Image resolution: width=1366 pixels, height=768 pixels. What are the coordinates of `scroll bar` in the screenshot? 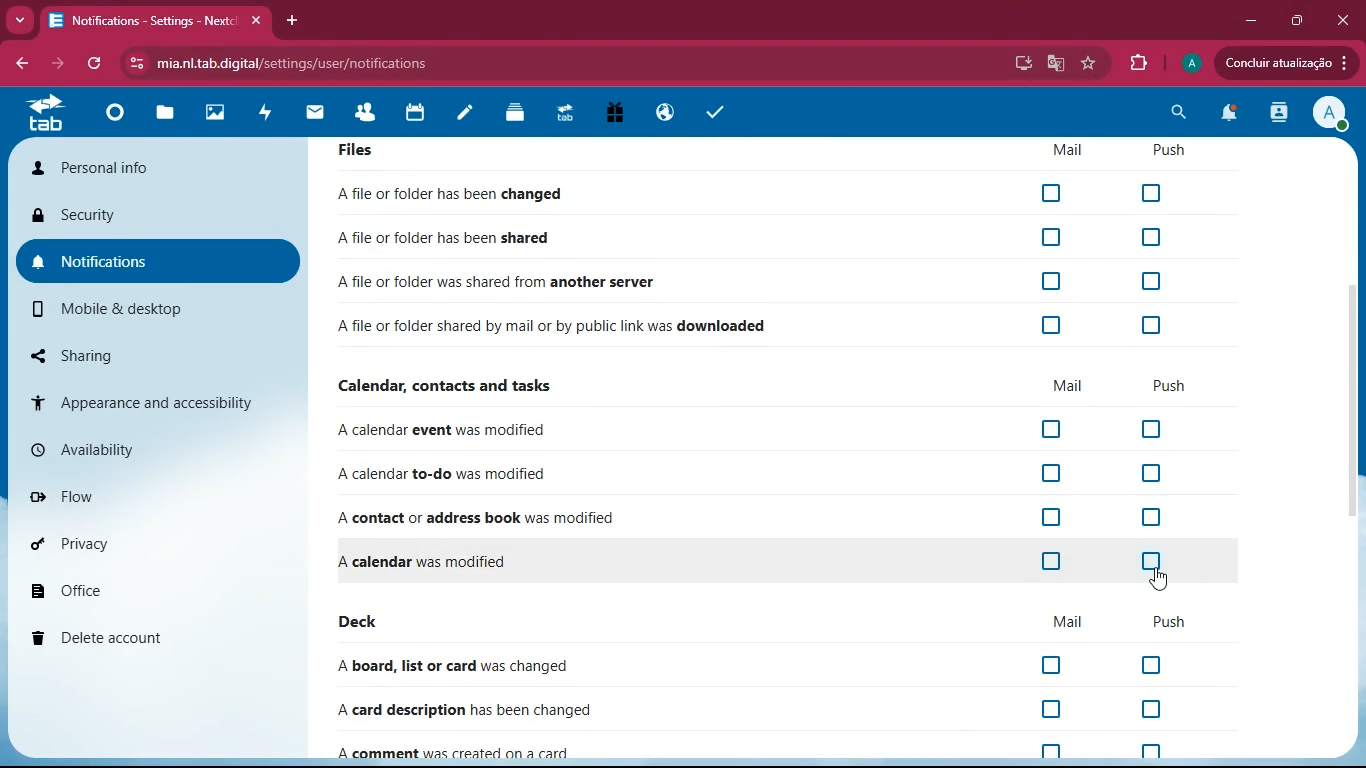 It's located at (1356, 402).